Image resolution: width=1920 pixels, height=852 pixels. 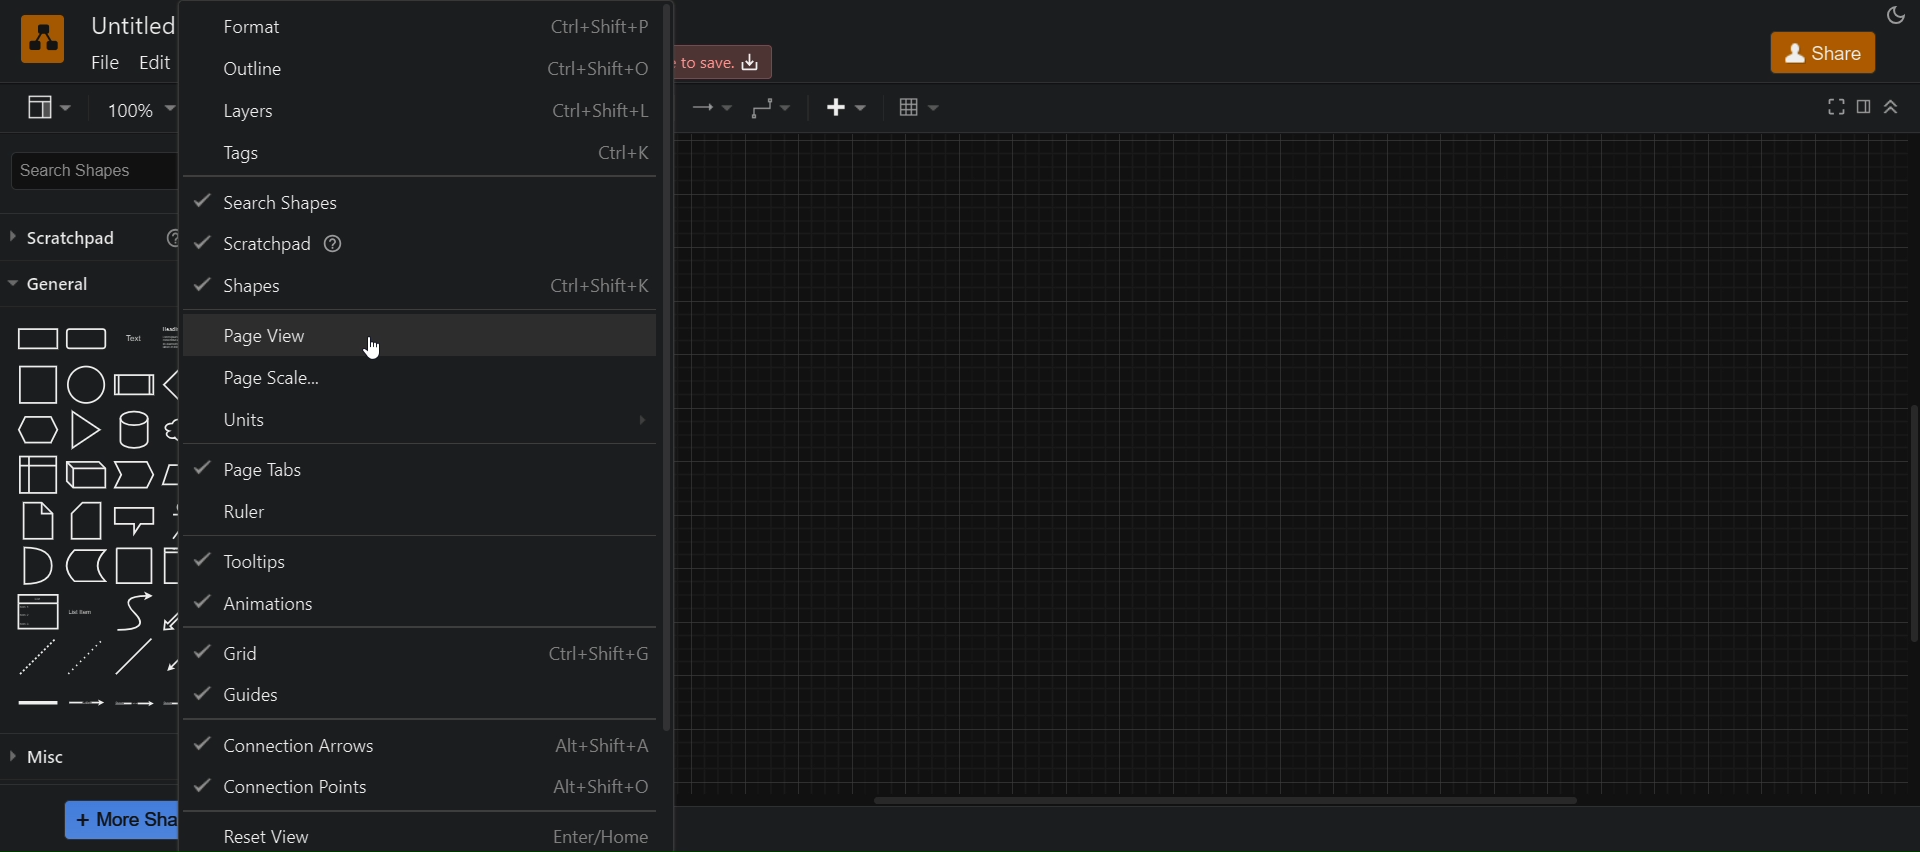 I want to click on page tabs, so click(x=421, y=468).